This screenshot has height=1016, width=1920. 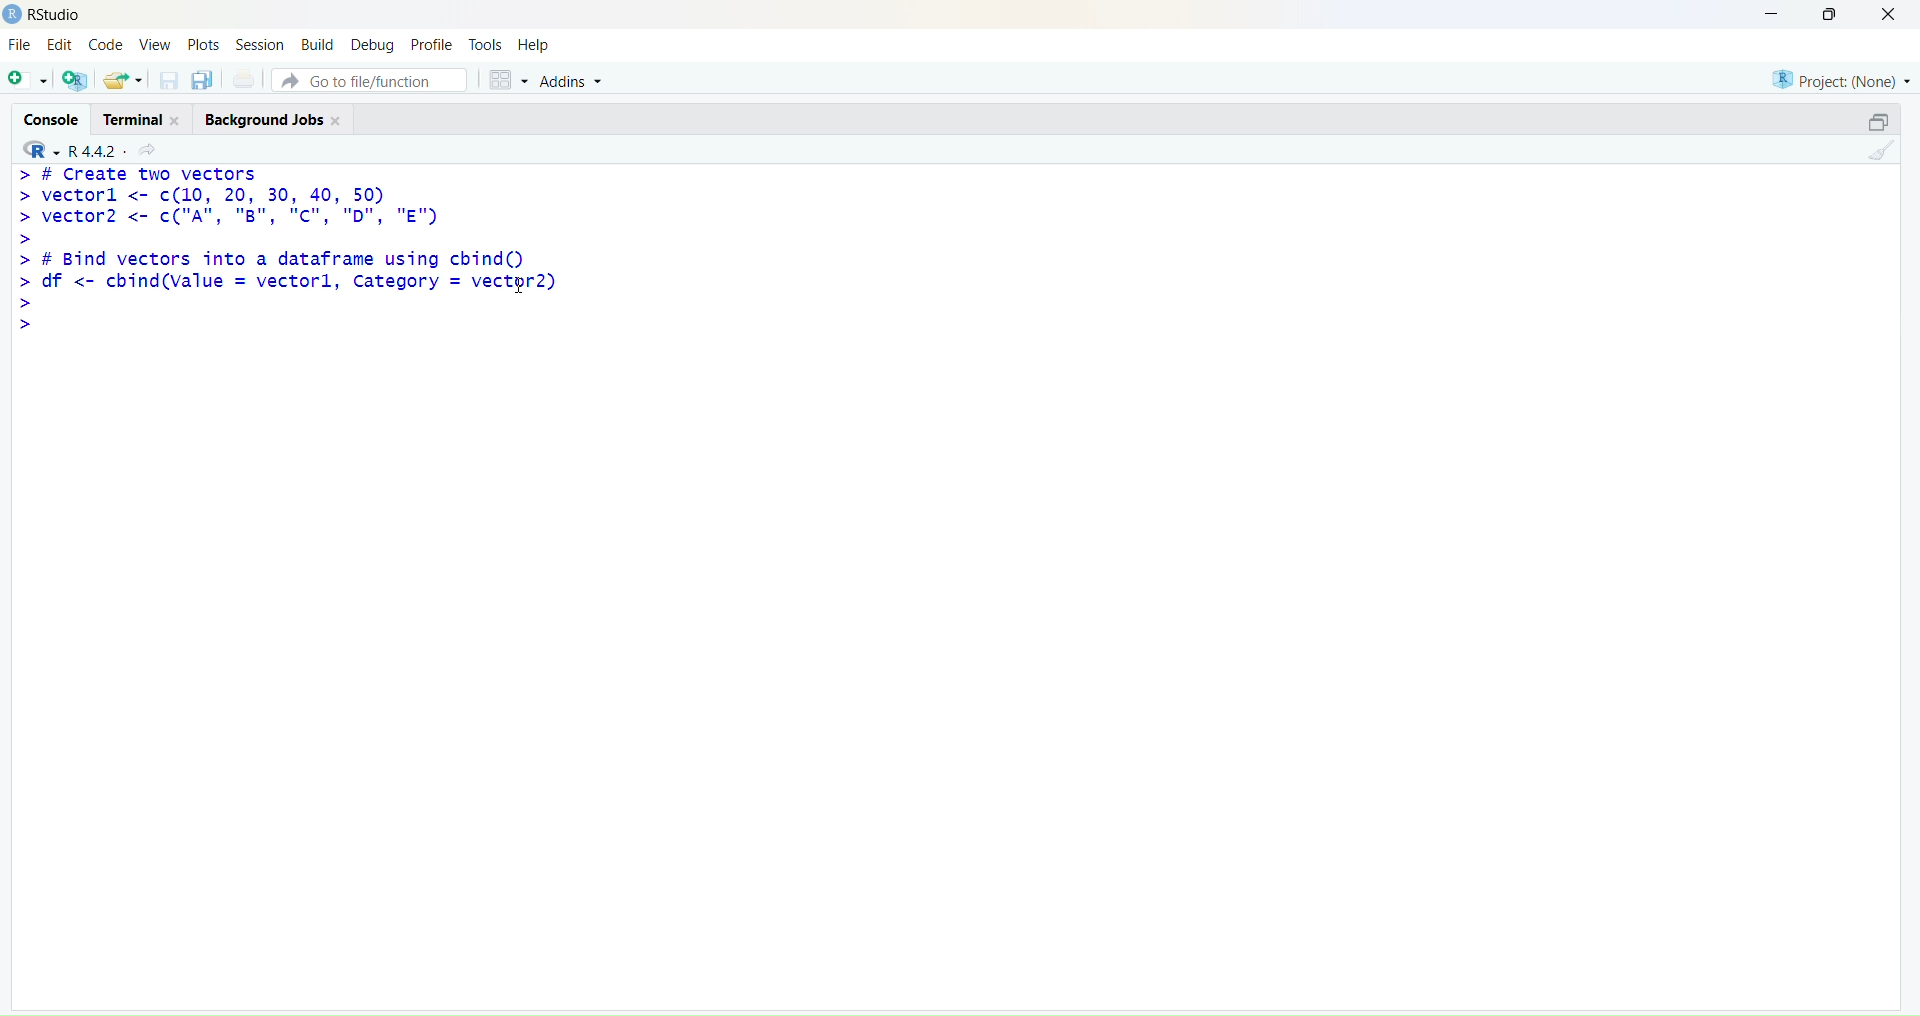 I want to click on Build, so click(x=318, y=43).